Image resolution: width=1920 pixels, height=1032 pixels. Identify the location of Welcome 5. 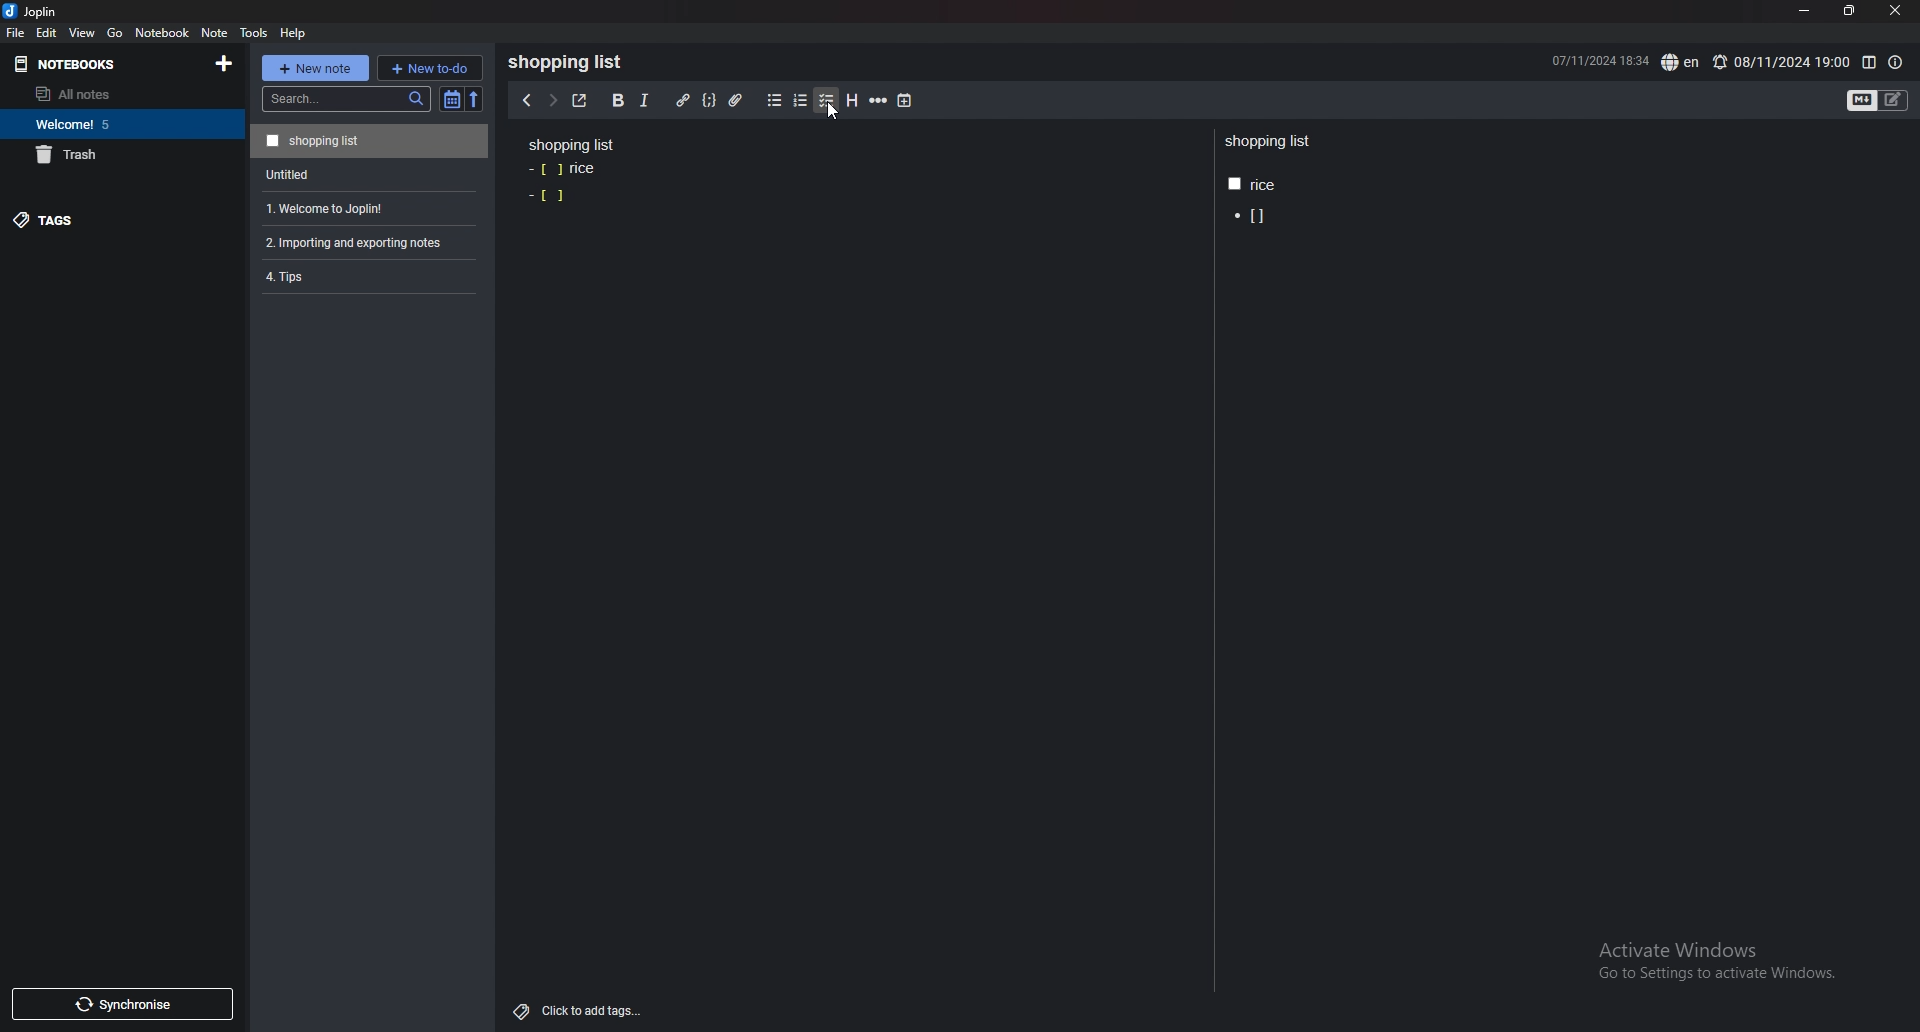
(117, 123).